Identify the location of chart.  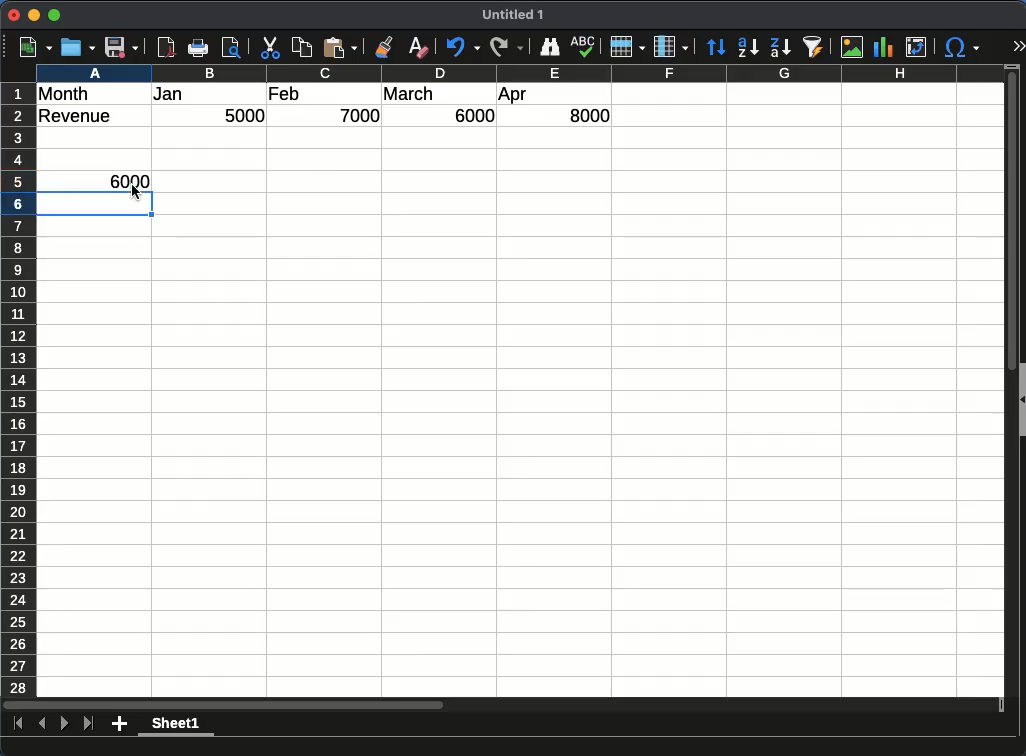
(883, 47).